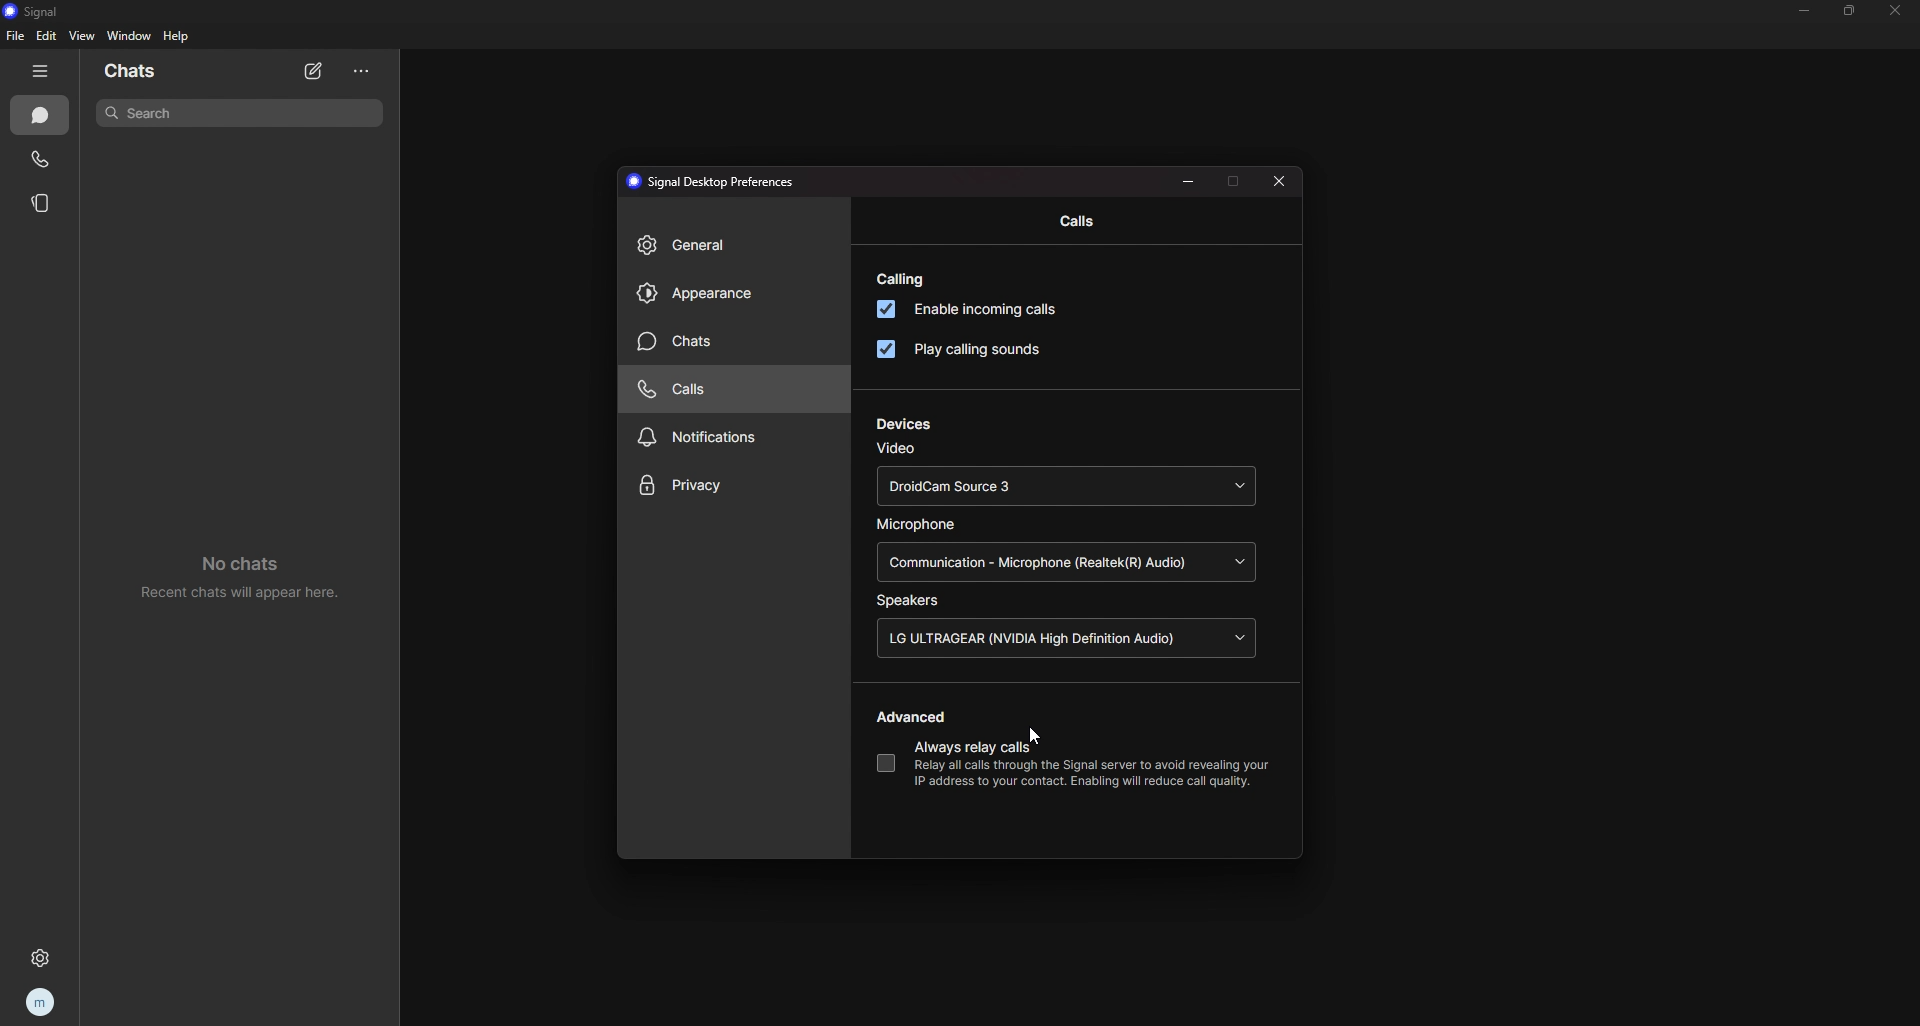  I want to click on chats, so click(735, 342).